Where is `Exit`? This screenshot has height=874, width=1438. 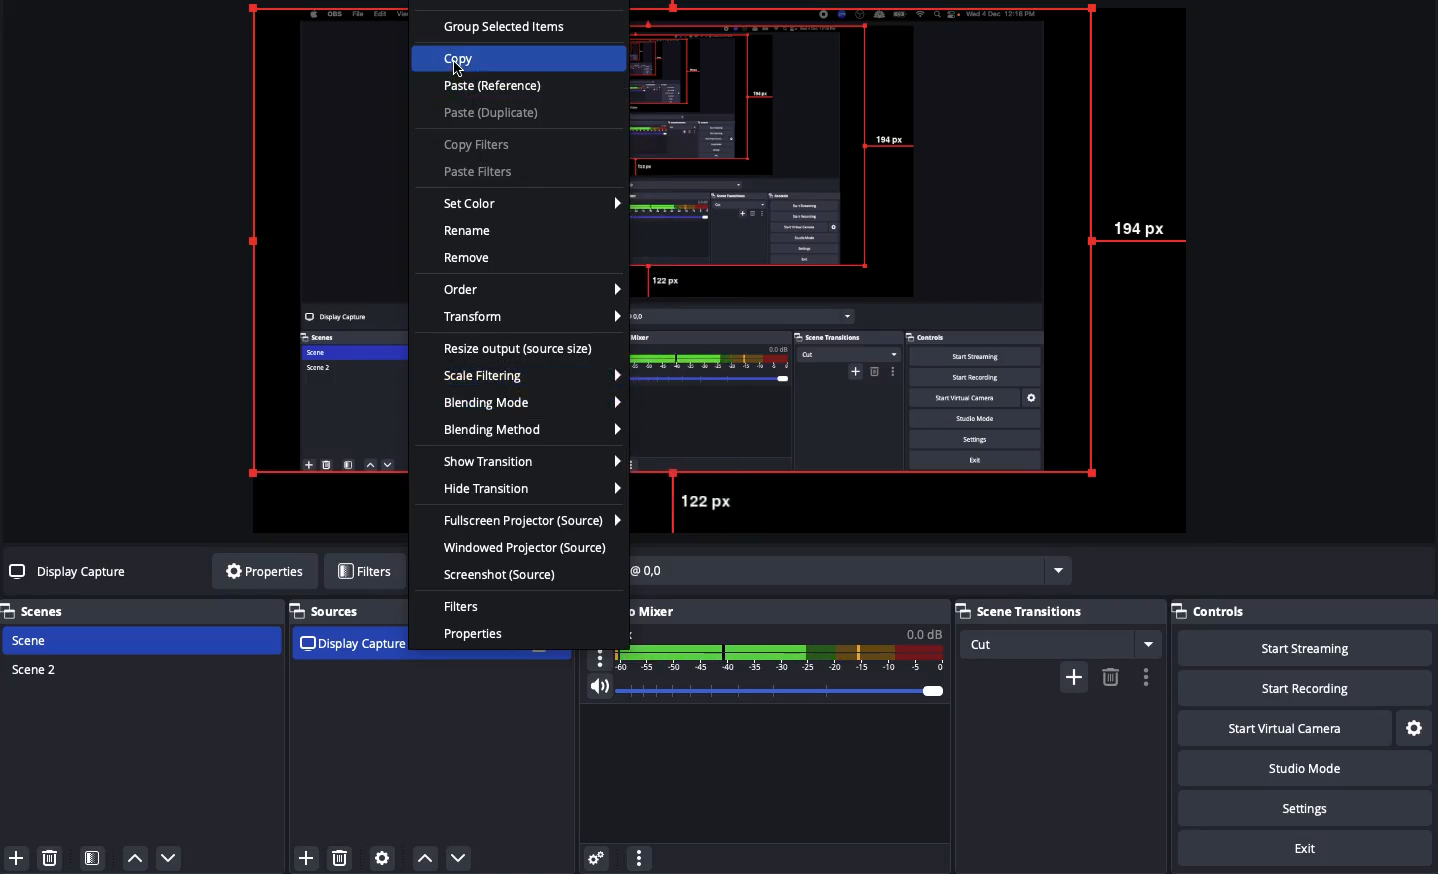 Exit is located at coordinates (1306, 846).